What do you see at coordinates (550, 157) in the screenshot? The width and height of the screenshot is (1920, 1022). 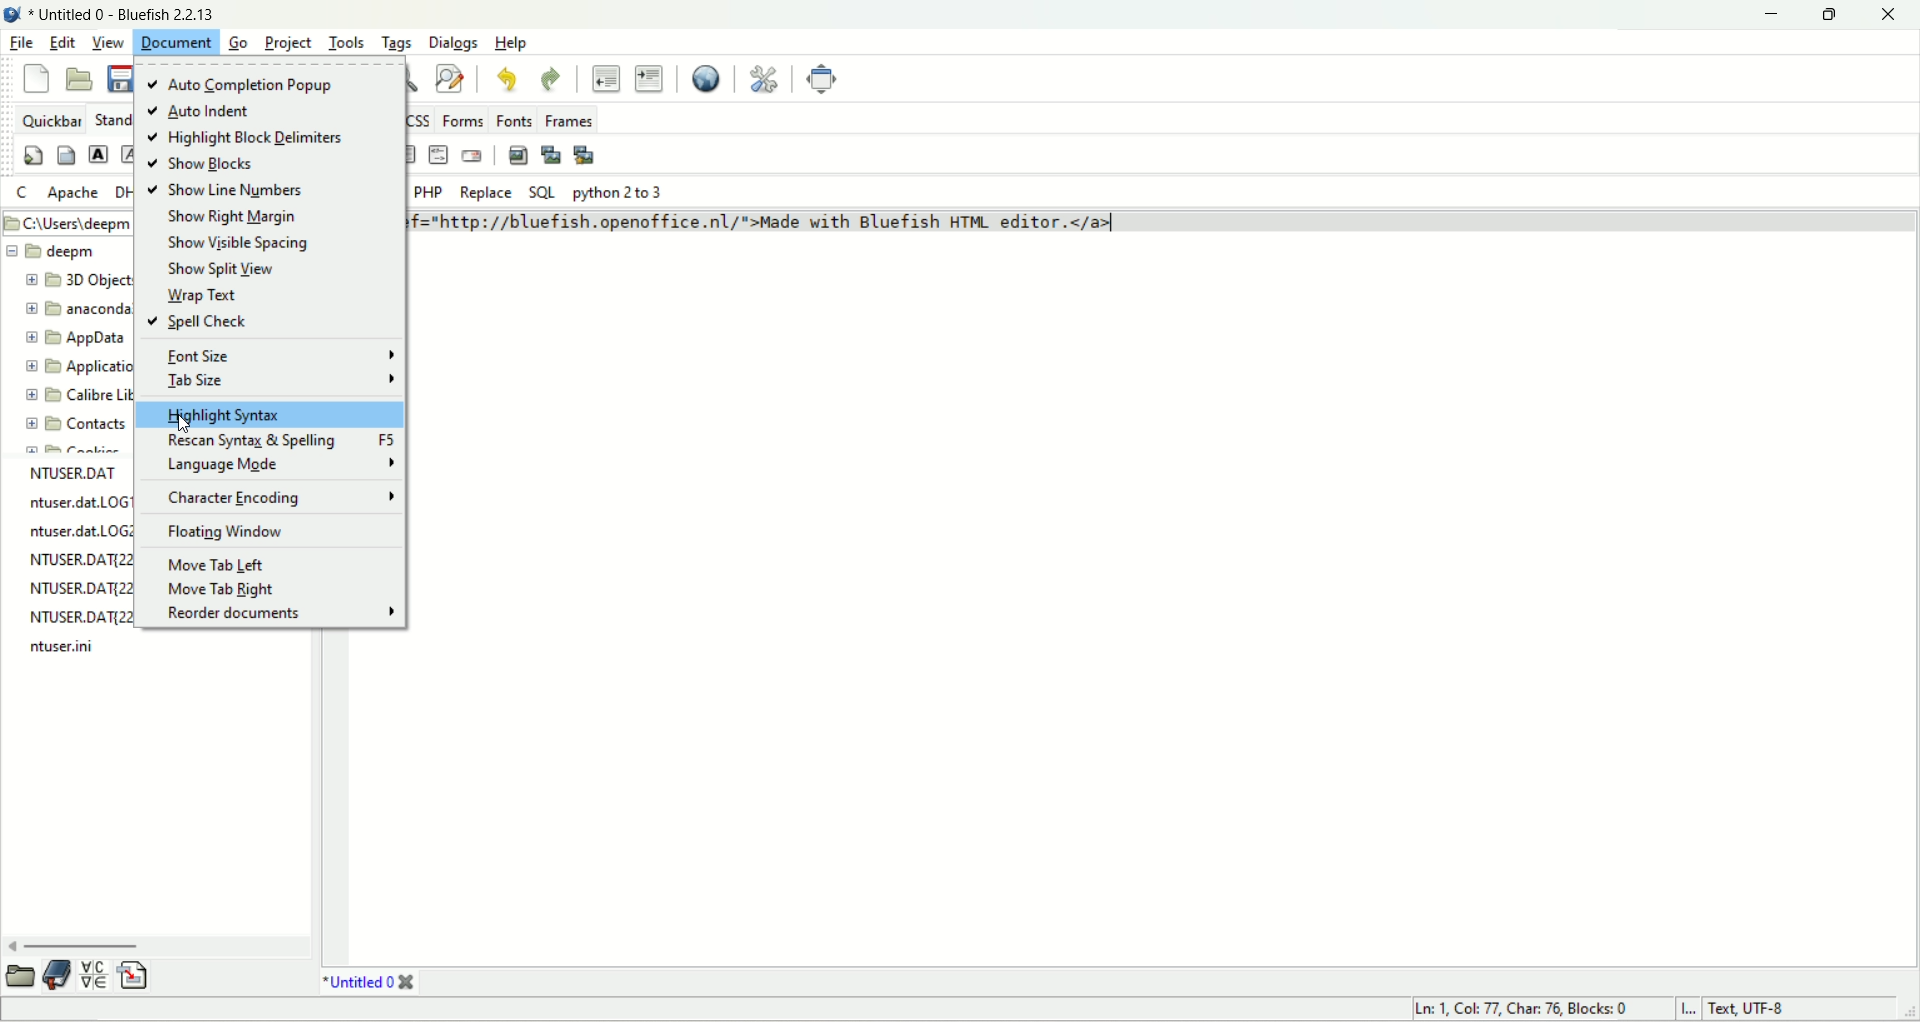 I see `insert thumbnail` at bounding box center [550, 157].